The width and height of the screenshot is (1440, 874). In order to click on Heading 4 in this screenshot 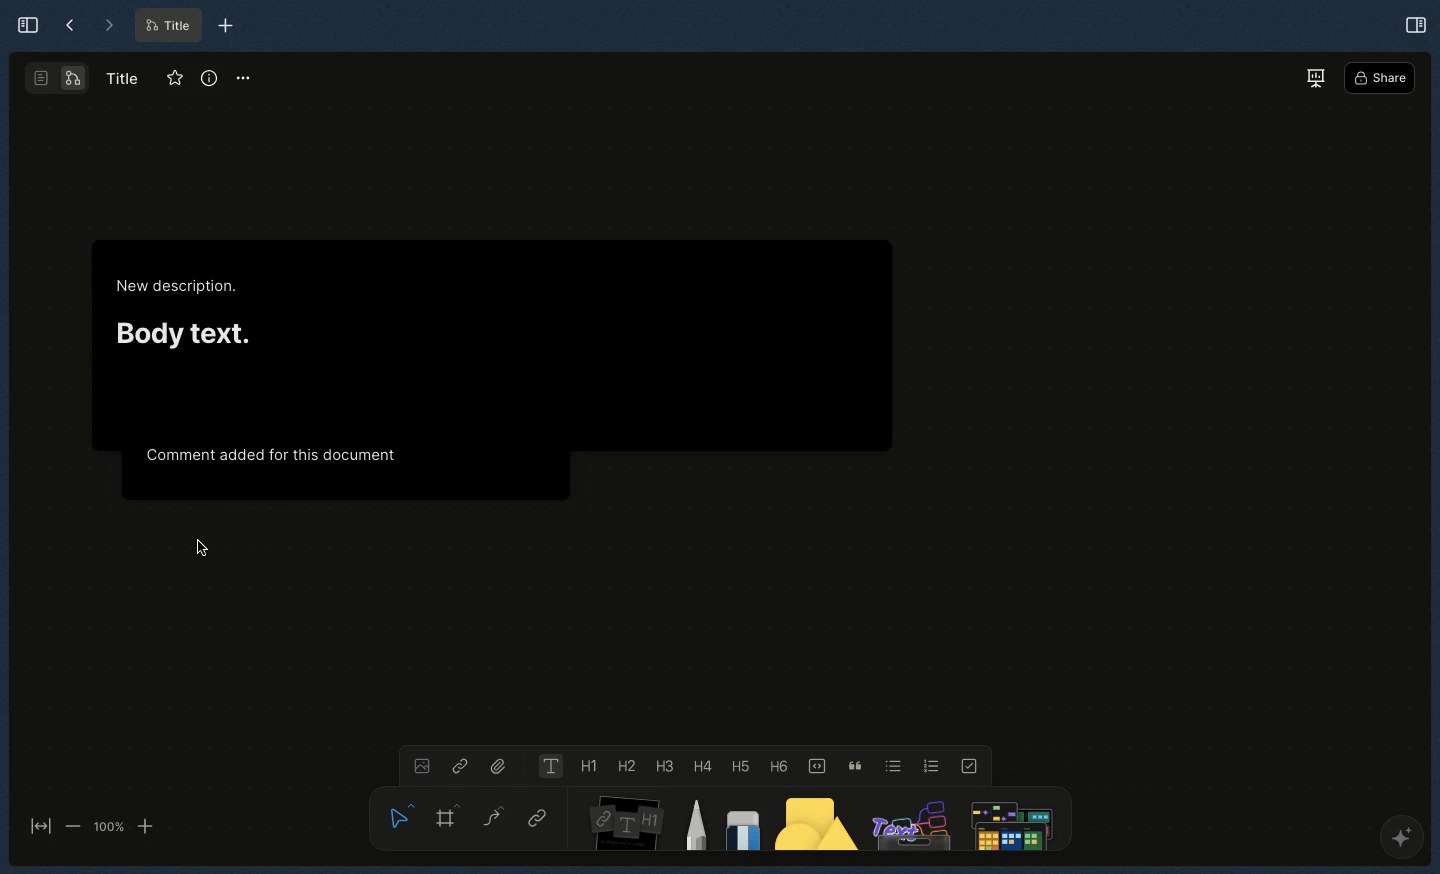, I will do `click(701, 766)`.